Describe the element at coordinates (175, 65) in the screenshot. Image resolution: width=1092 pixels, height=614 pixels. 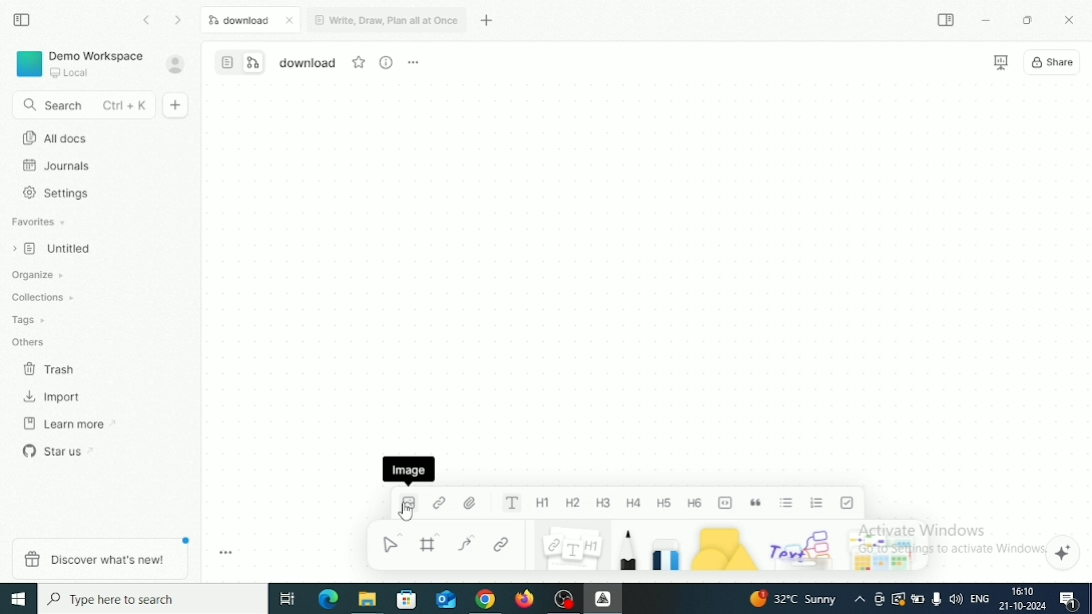
I see `Account` at that location.